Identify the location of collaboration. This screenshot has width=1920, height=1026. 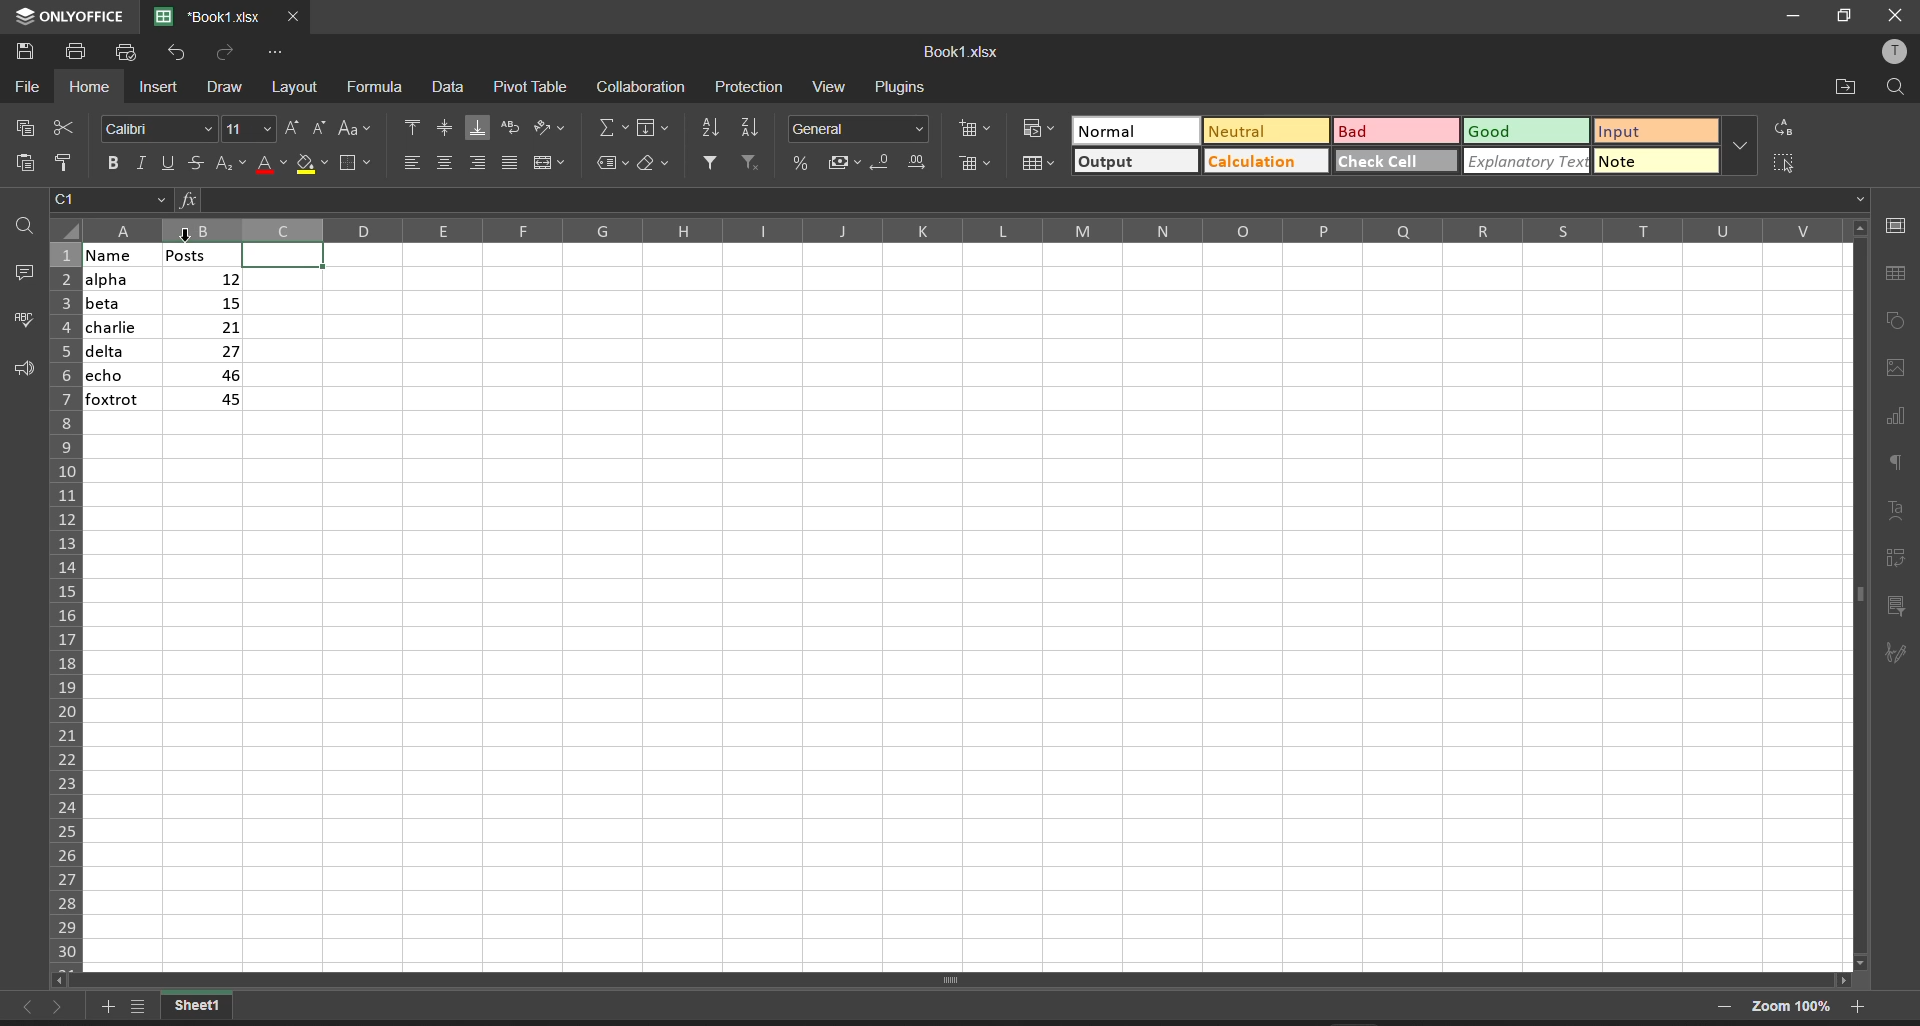
(642, 87).